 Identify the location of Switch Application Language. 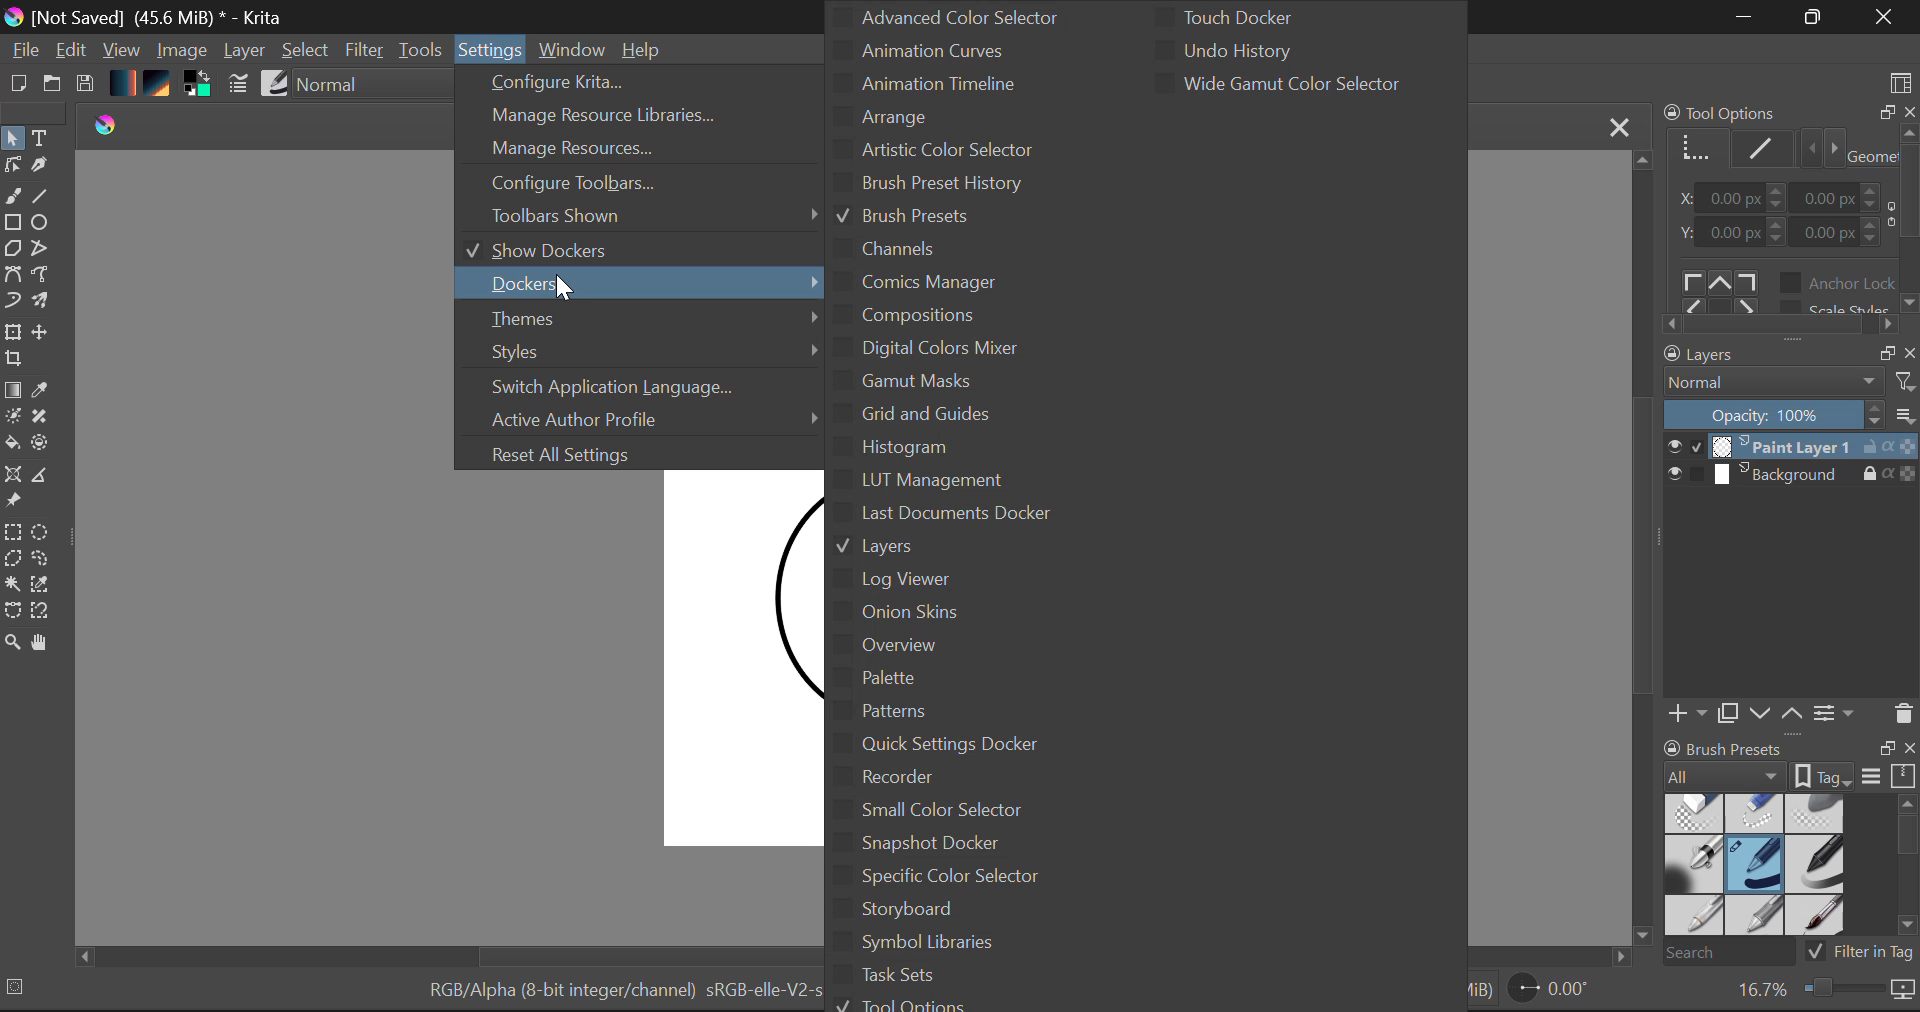
(642, 388).